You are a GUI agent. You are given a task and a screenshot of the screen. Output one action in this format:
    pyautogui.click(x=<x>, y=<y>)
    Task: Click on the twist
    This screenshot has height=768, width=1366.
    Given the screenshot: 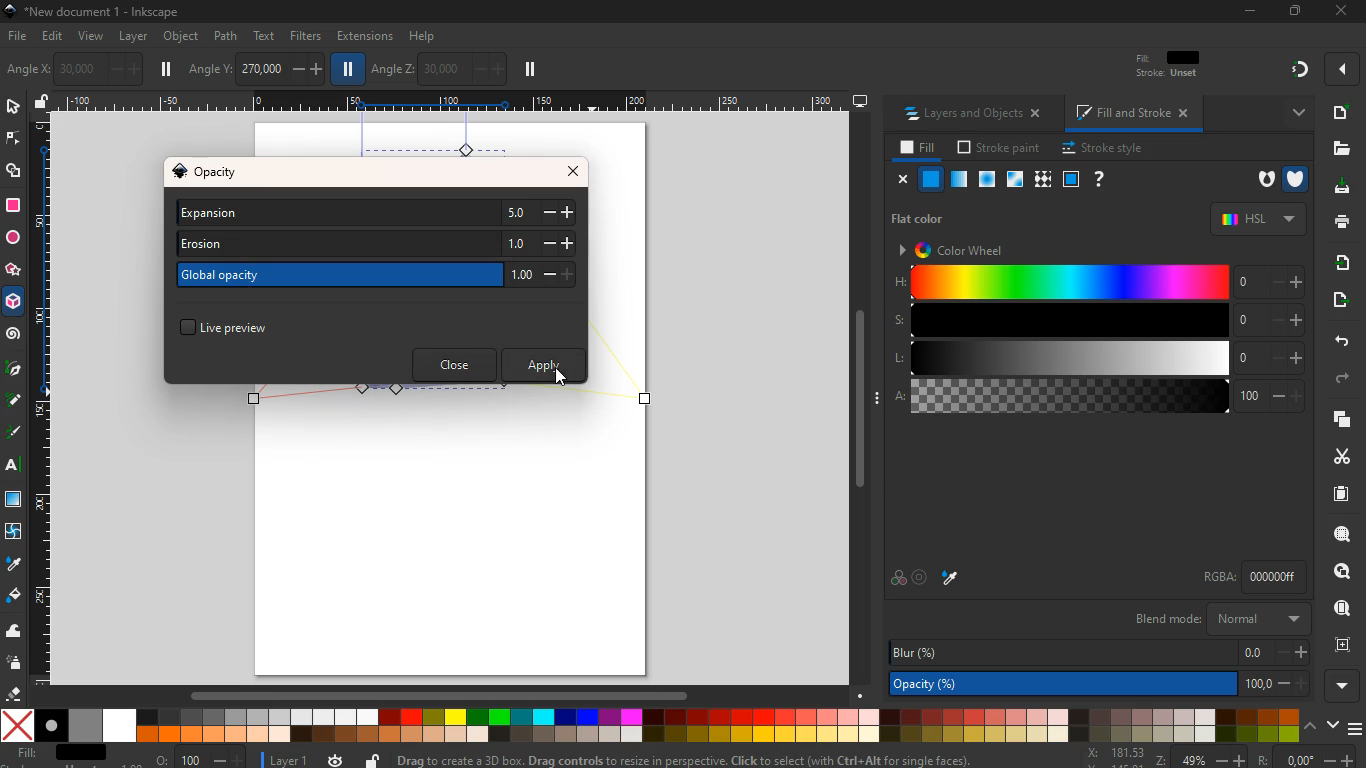 What is the action you would take?
    pyautogui.click(x=13, y=531)
    